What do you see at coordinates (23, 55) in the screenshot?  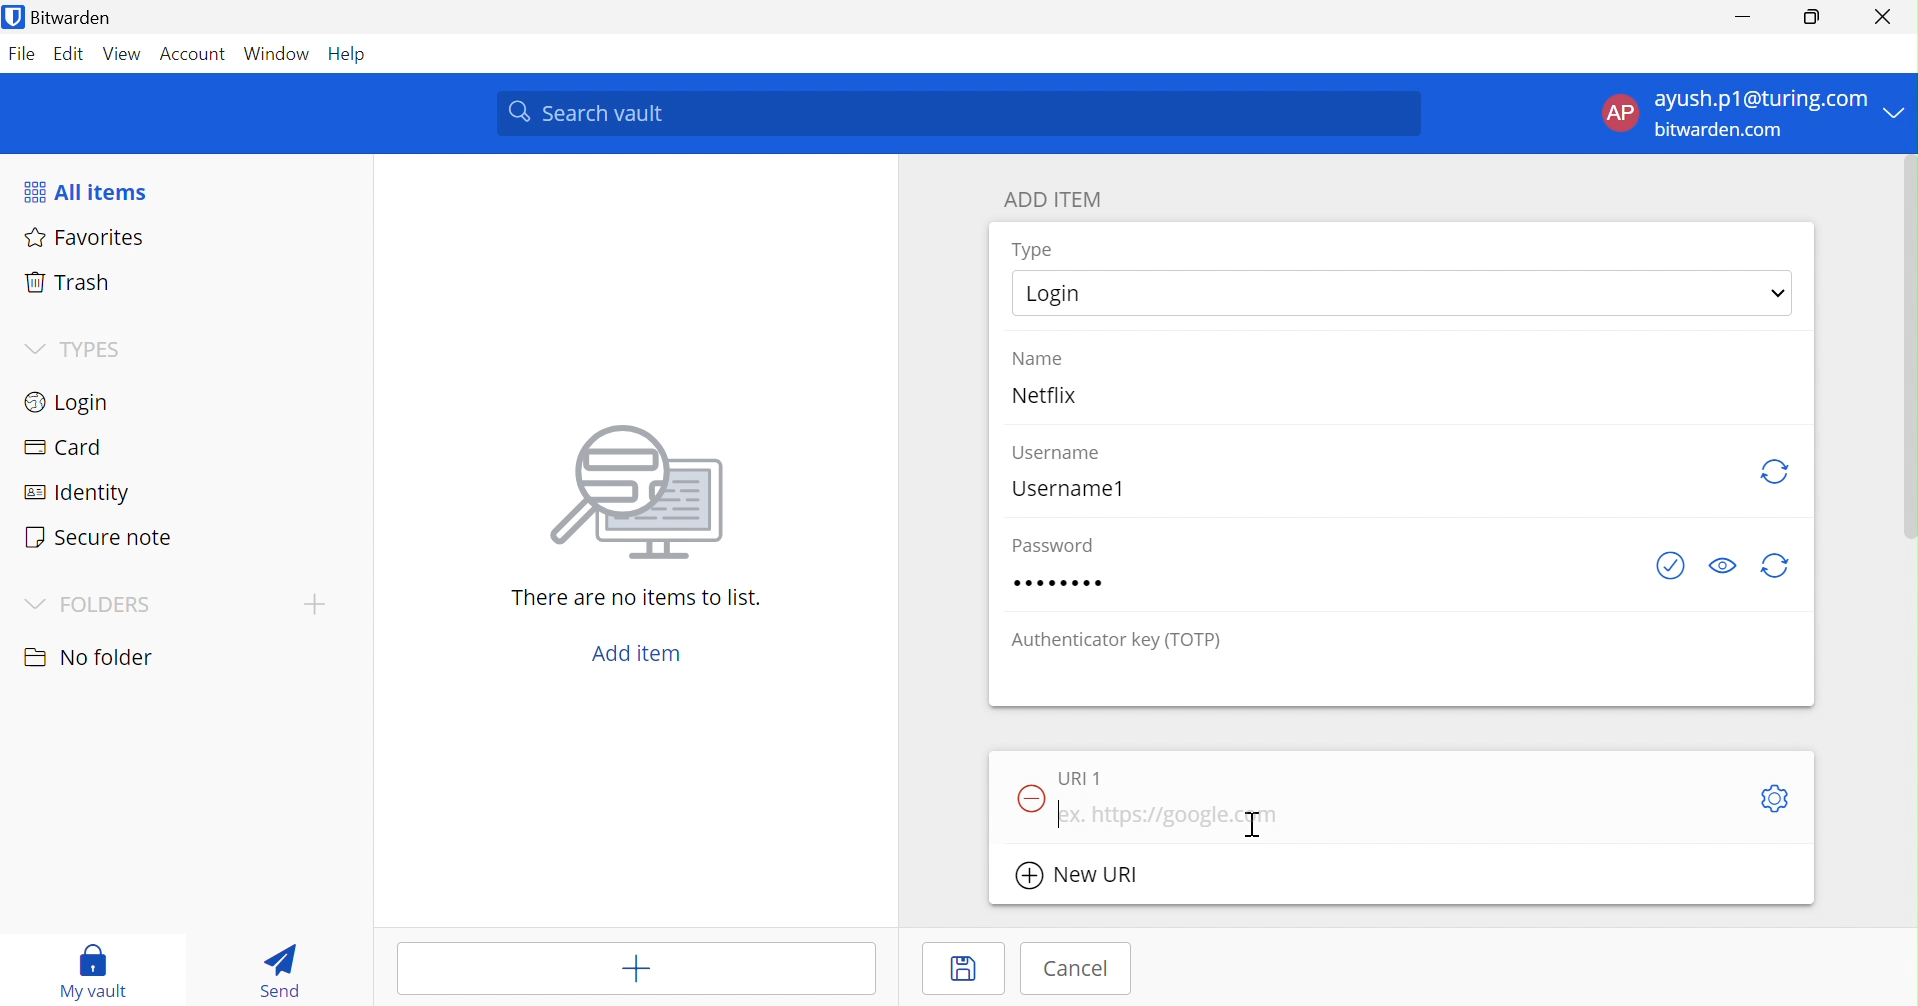 I see `File` at bounding box center [23, 55].